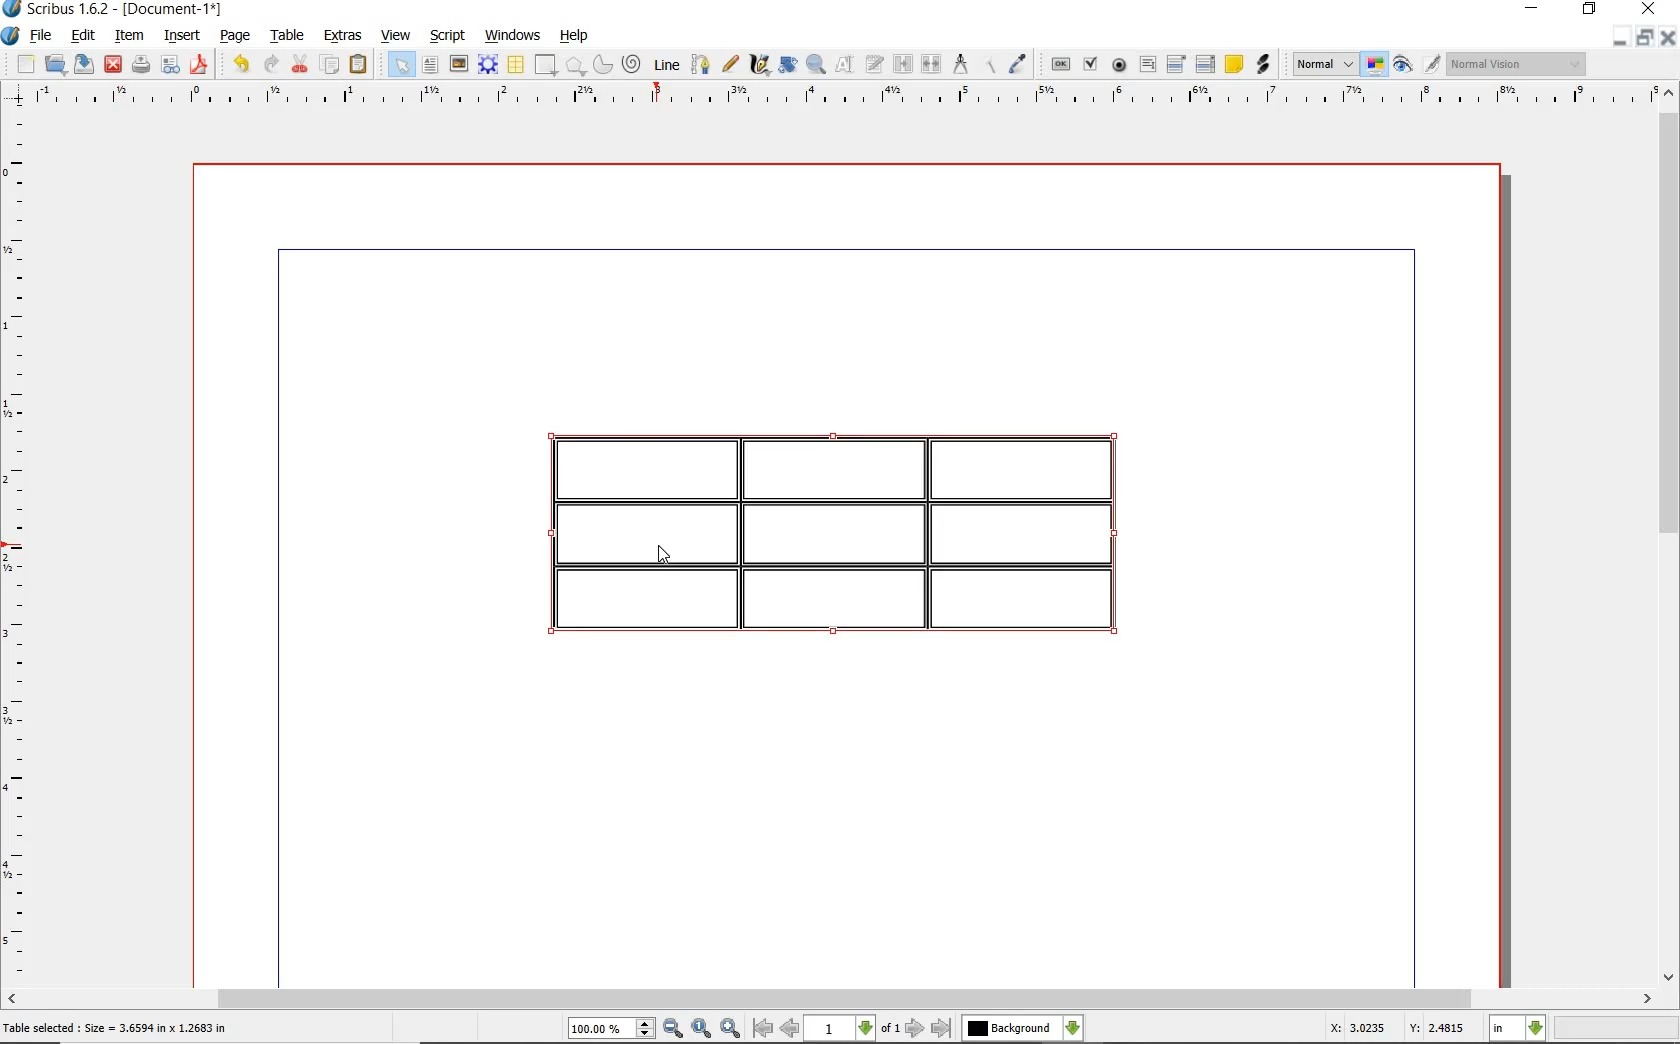 The width and height of the screenshot is (1680, 1044). What do you see at coordinates (572, 37) in the screenshot?
I see `help` at bounding box center [572, 37].